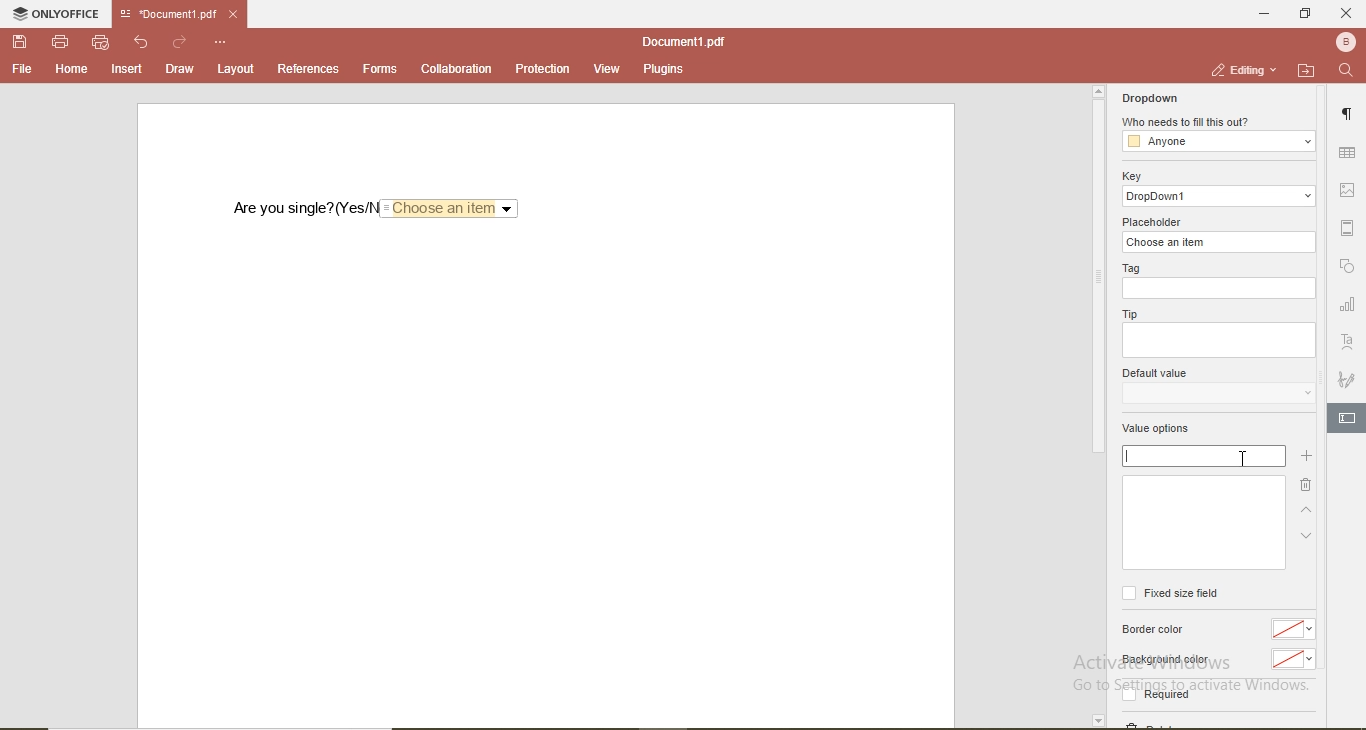 This screenshot has height=730, width=1366. What do you see at coordinates (180, 43) in the screenshot?
I see `redo` at bounding box center [180, 43].